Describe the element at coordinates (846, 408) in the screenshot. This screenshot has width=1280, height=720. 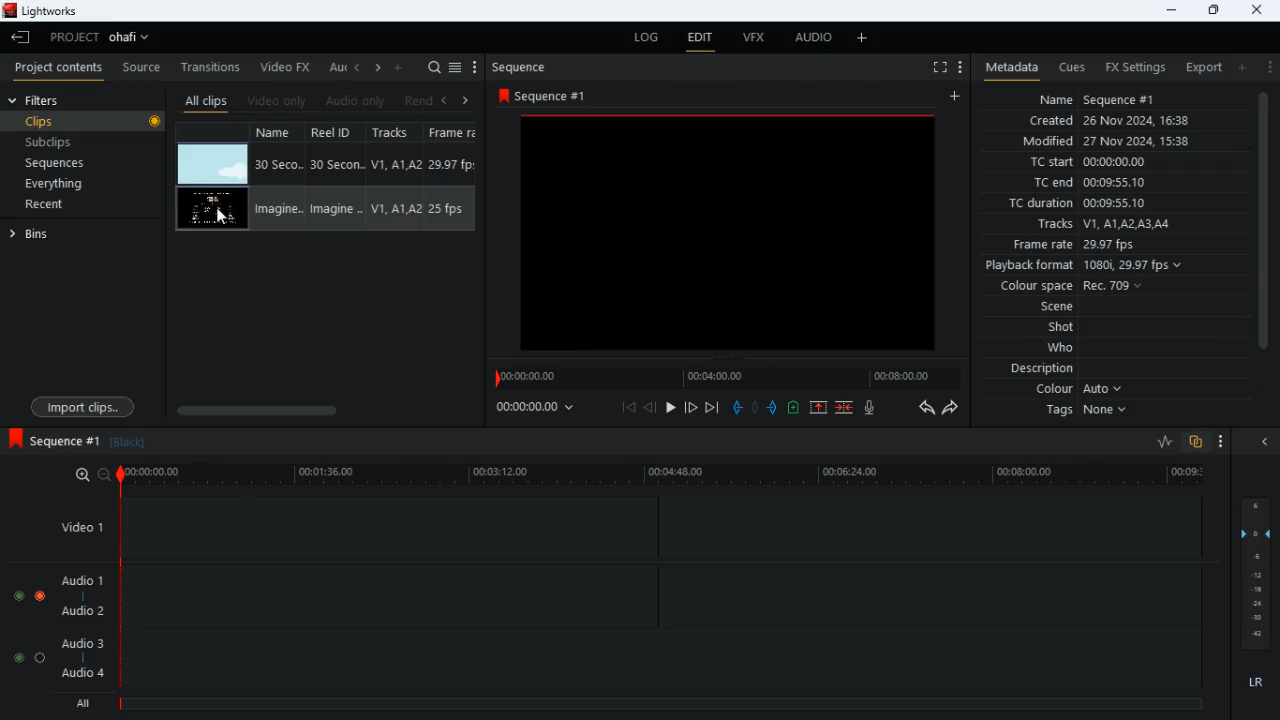
I see `merge` at that location.